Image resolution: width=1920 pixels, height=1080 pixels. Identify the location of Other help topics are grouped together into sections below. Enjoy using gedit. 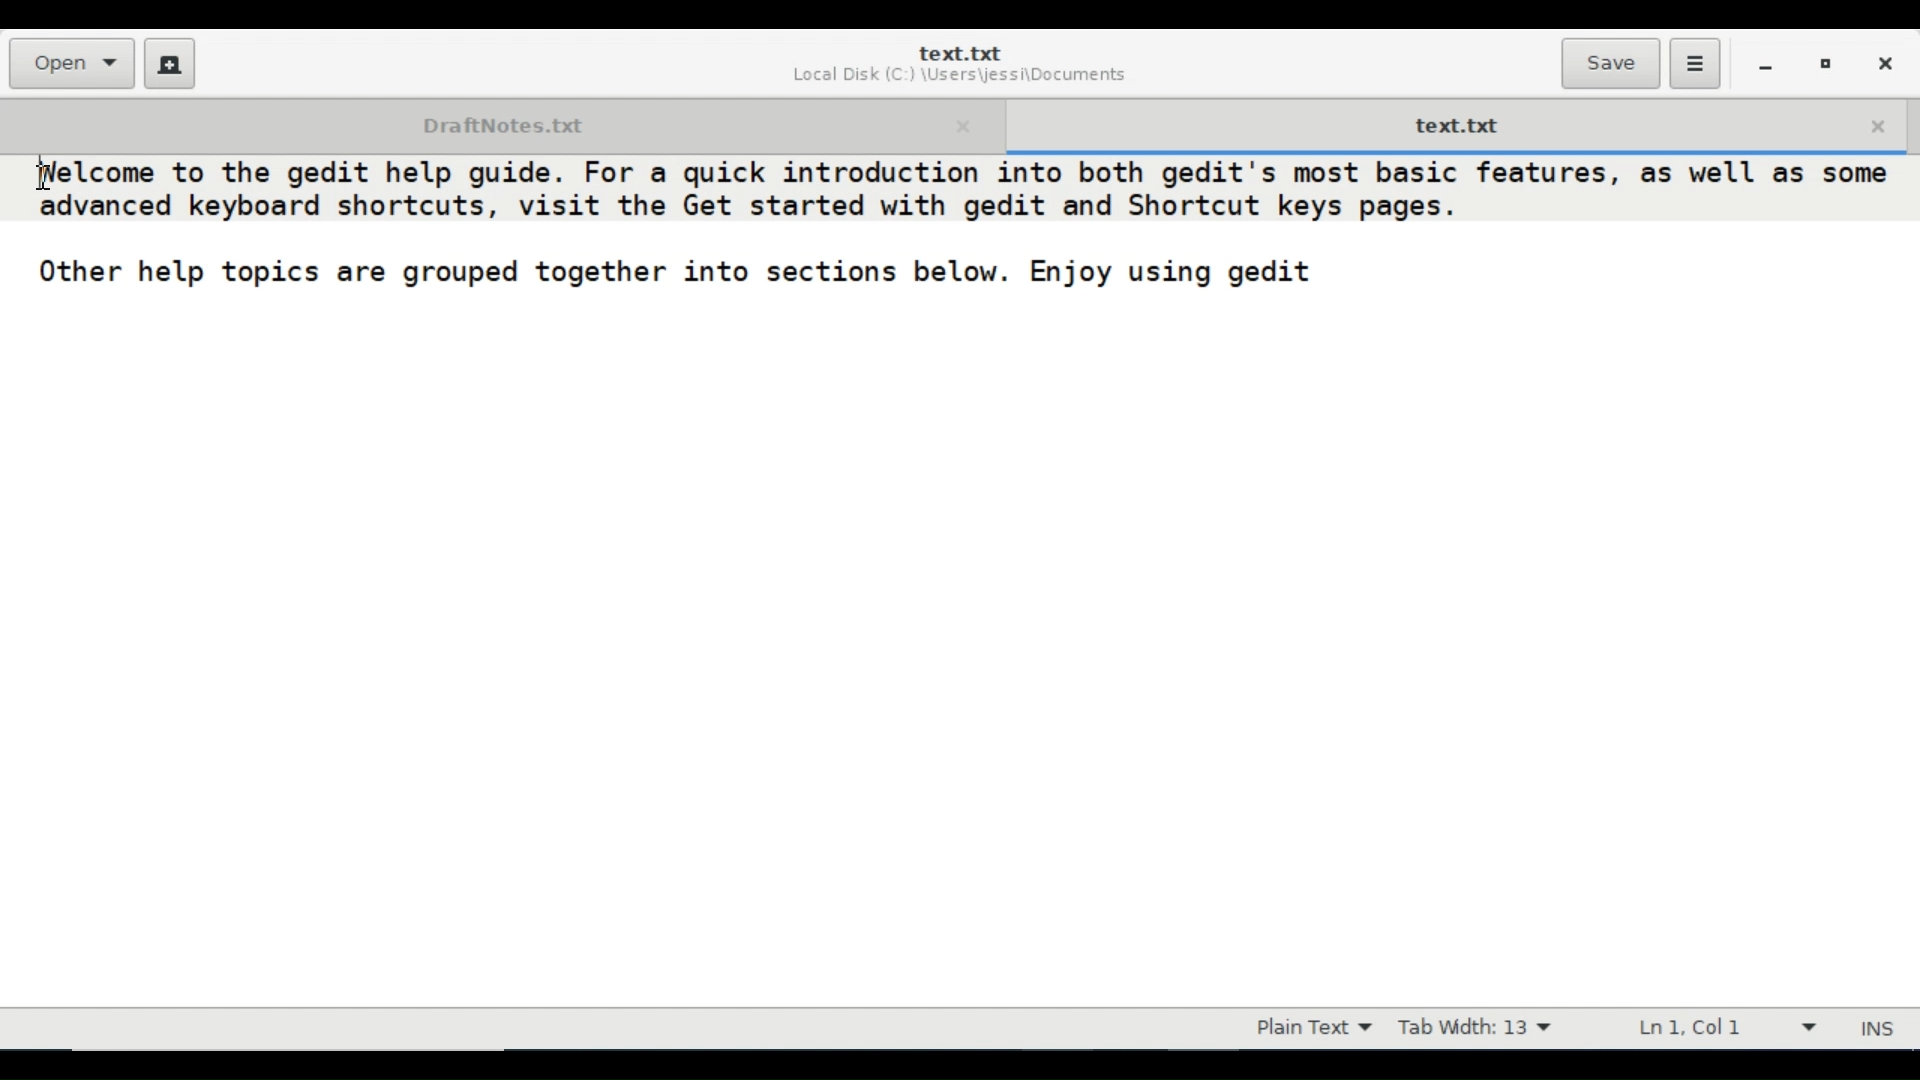
(678, 278).